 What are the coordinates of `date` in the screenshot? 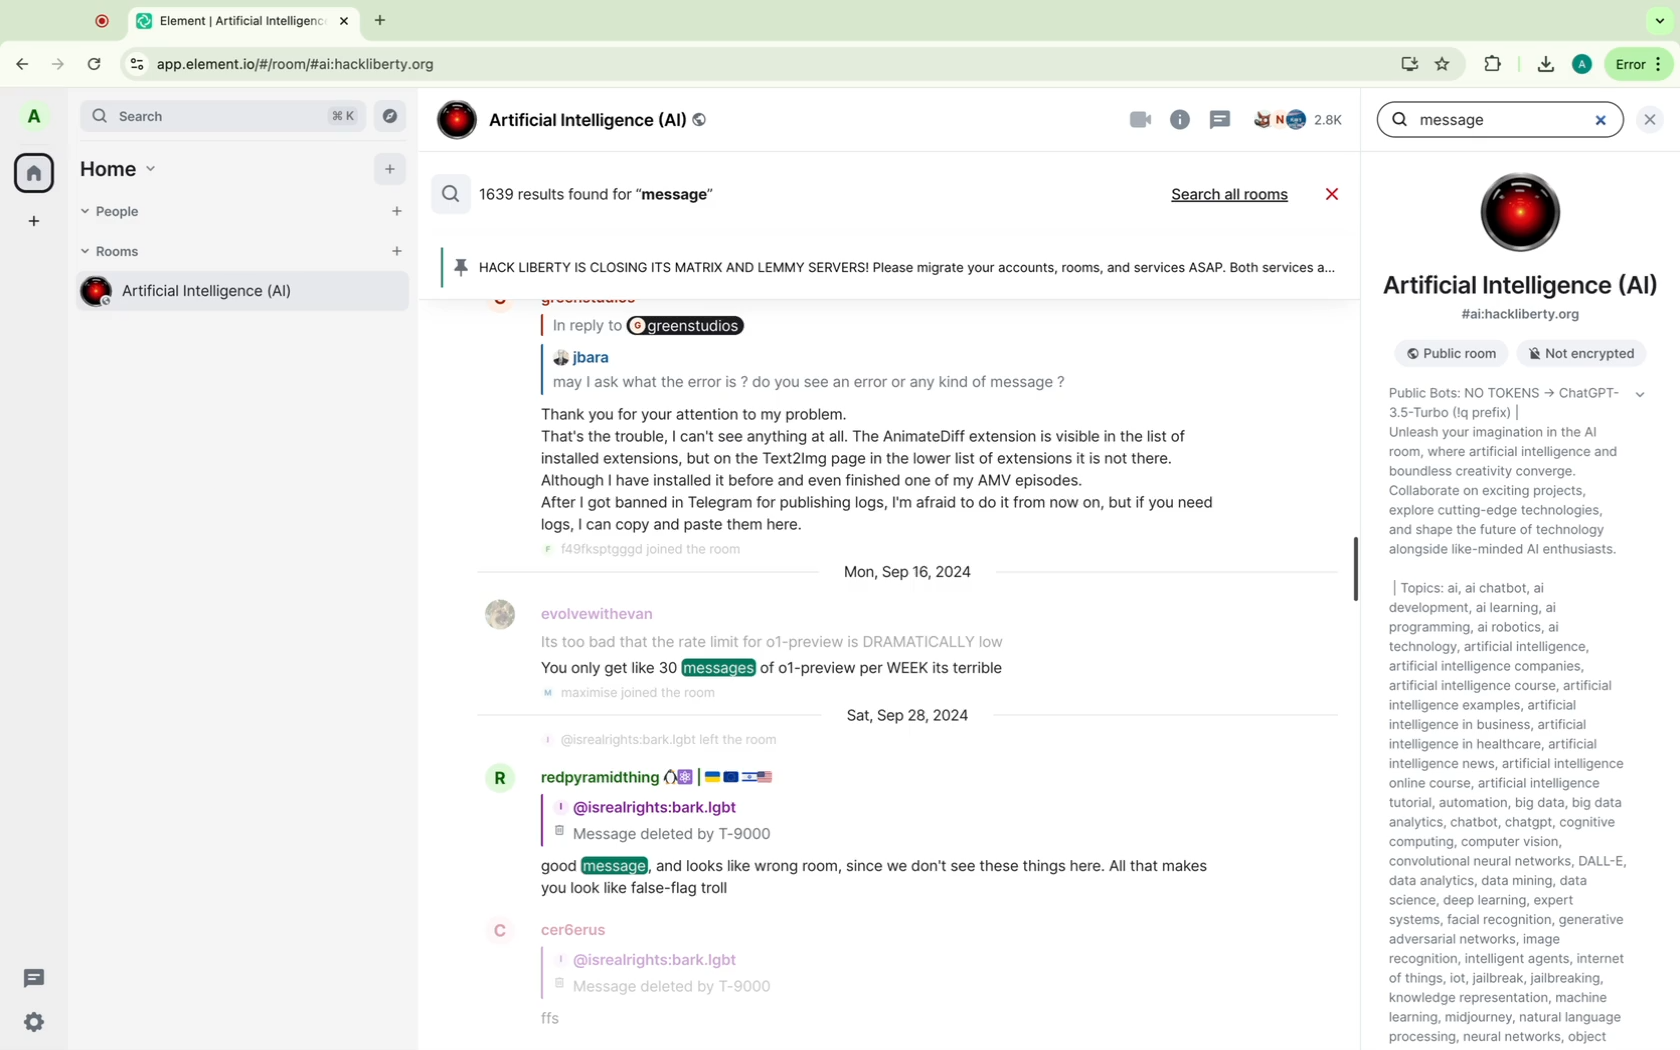 It's located at (912, 714).